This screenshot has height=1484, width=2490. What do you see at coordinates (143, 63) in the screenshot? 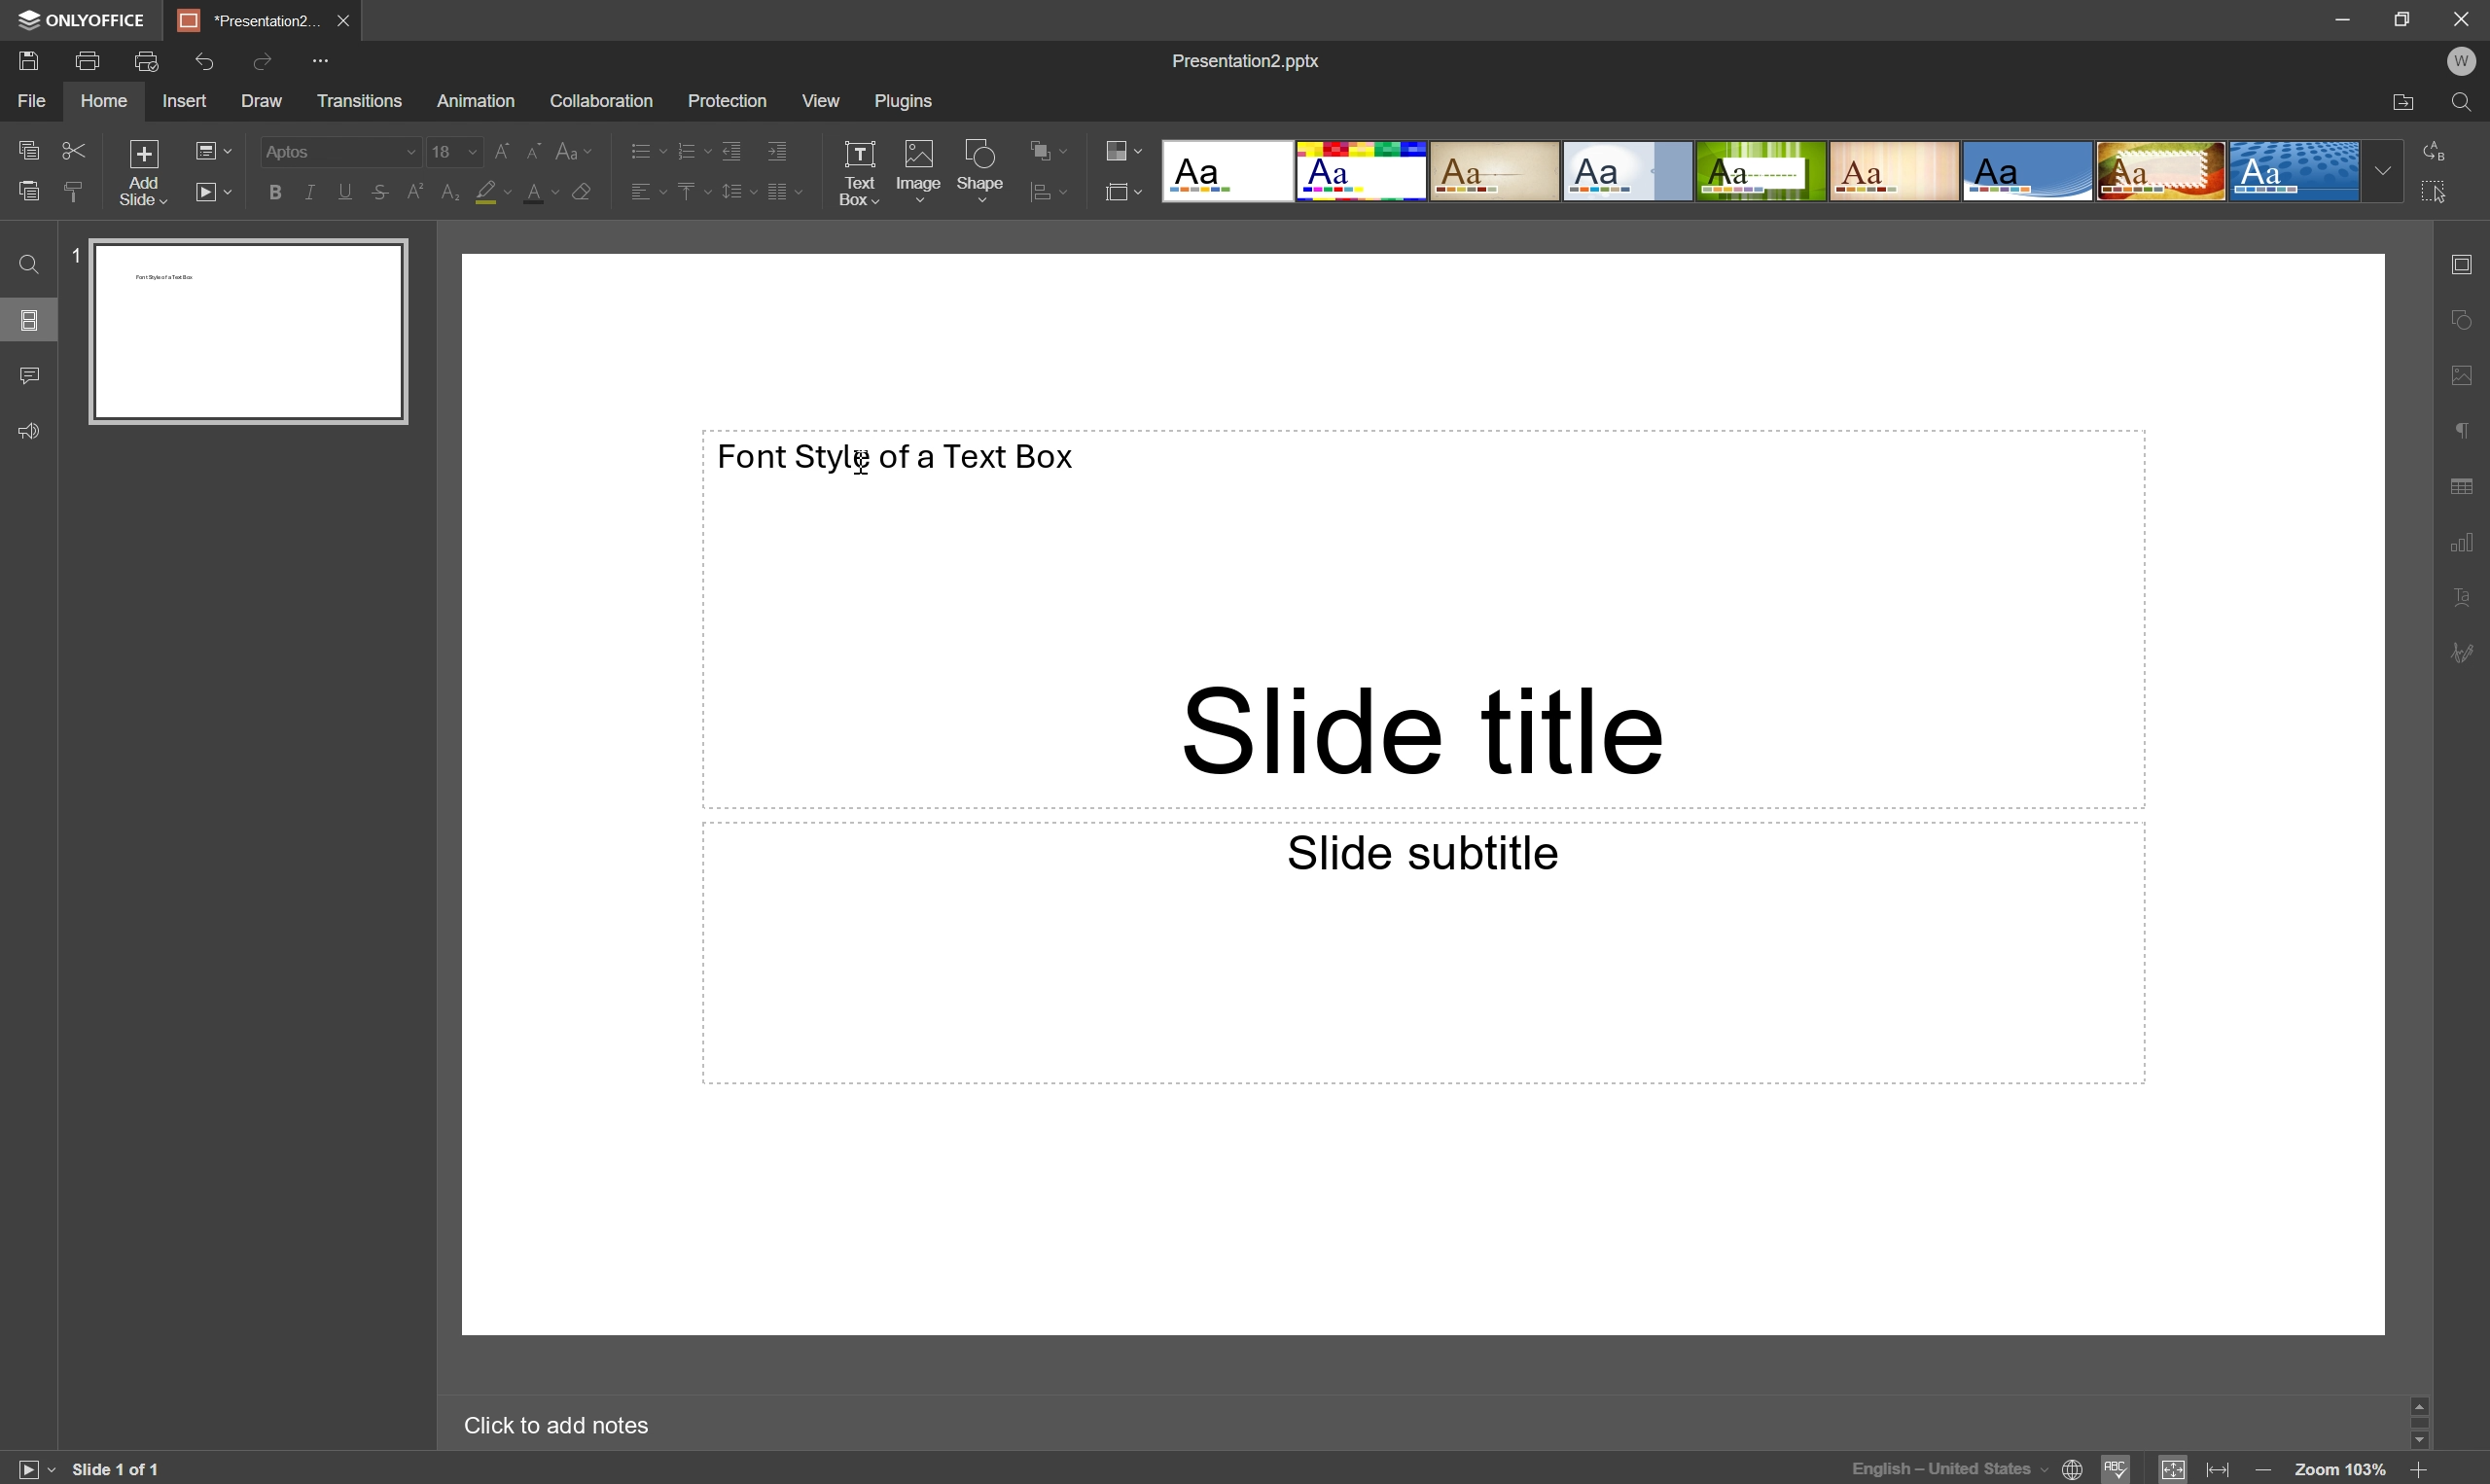
I see `Quick print` at bounding box center [143, 63].